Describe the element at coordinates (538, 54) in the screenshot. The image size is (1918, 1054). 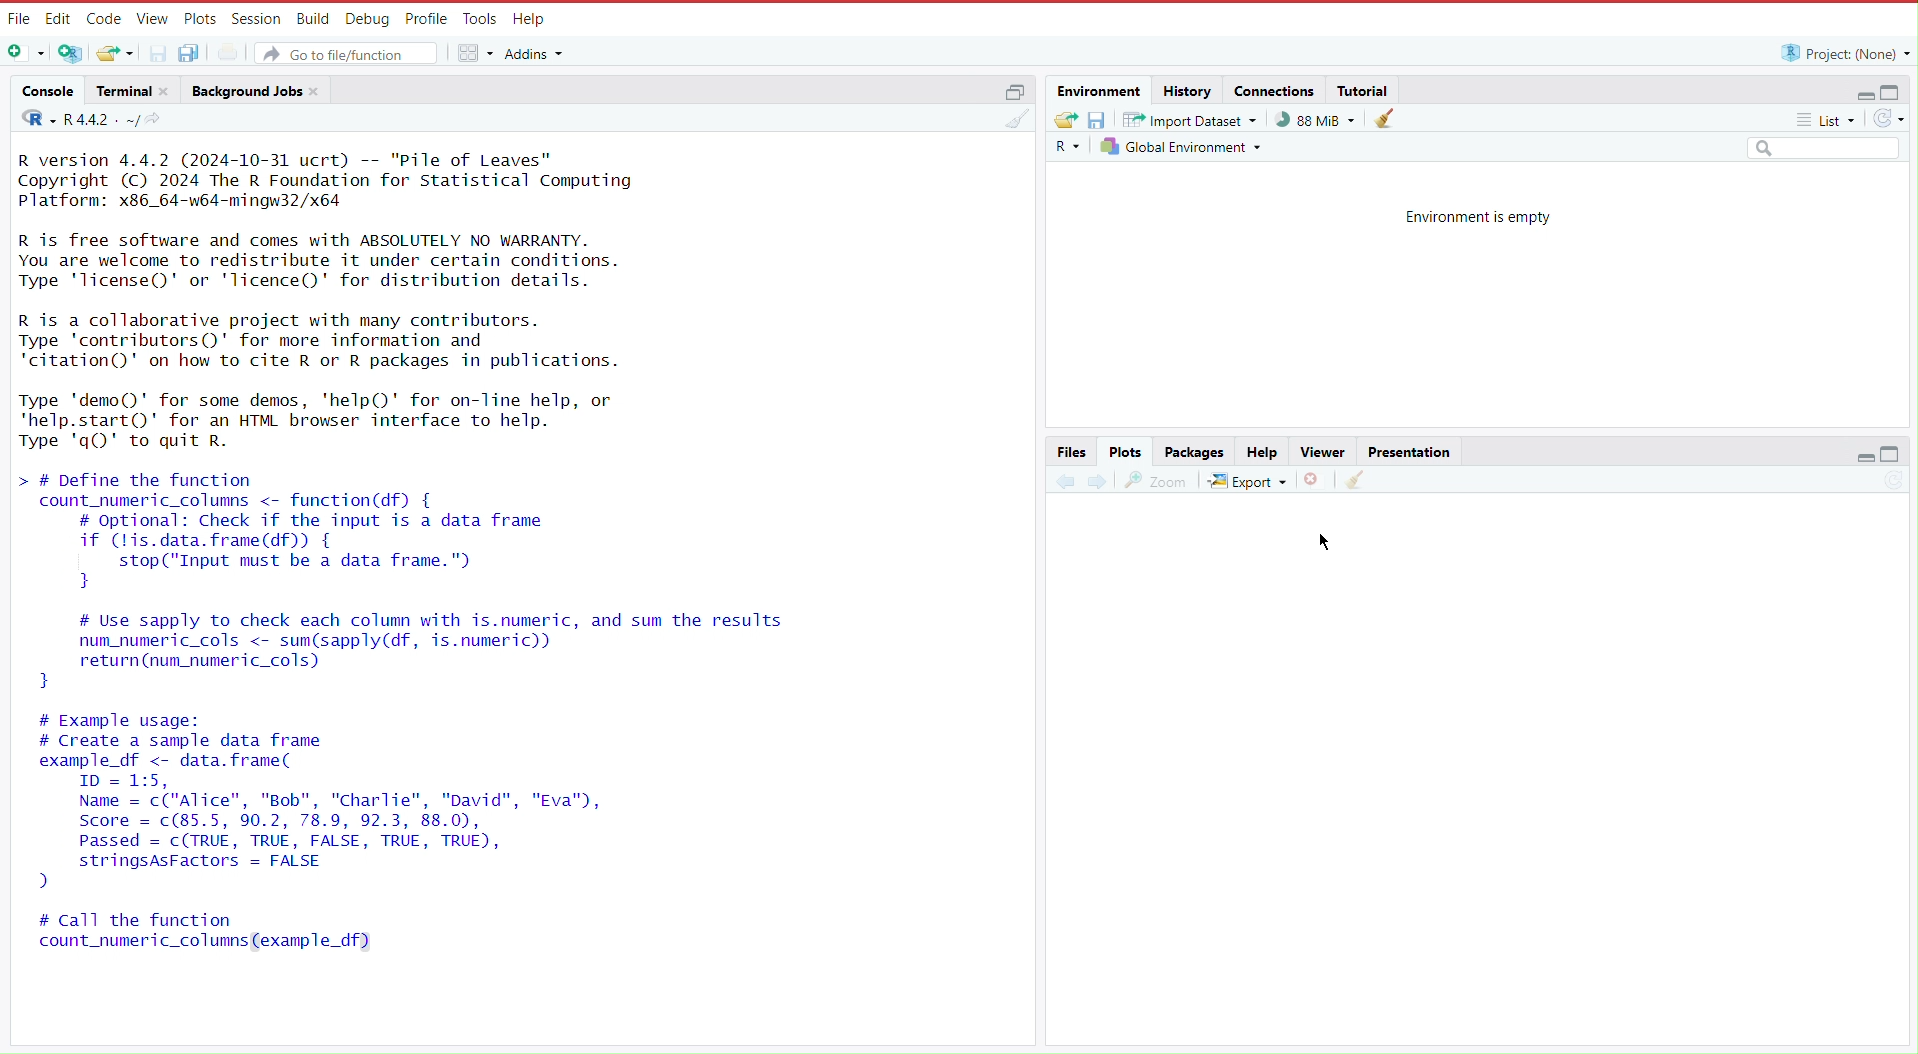
I see `Addins` at that location.